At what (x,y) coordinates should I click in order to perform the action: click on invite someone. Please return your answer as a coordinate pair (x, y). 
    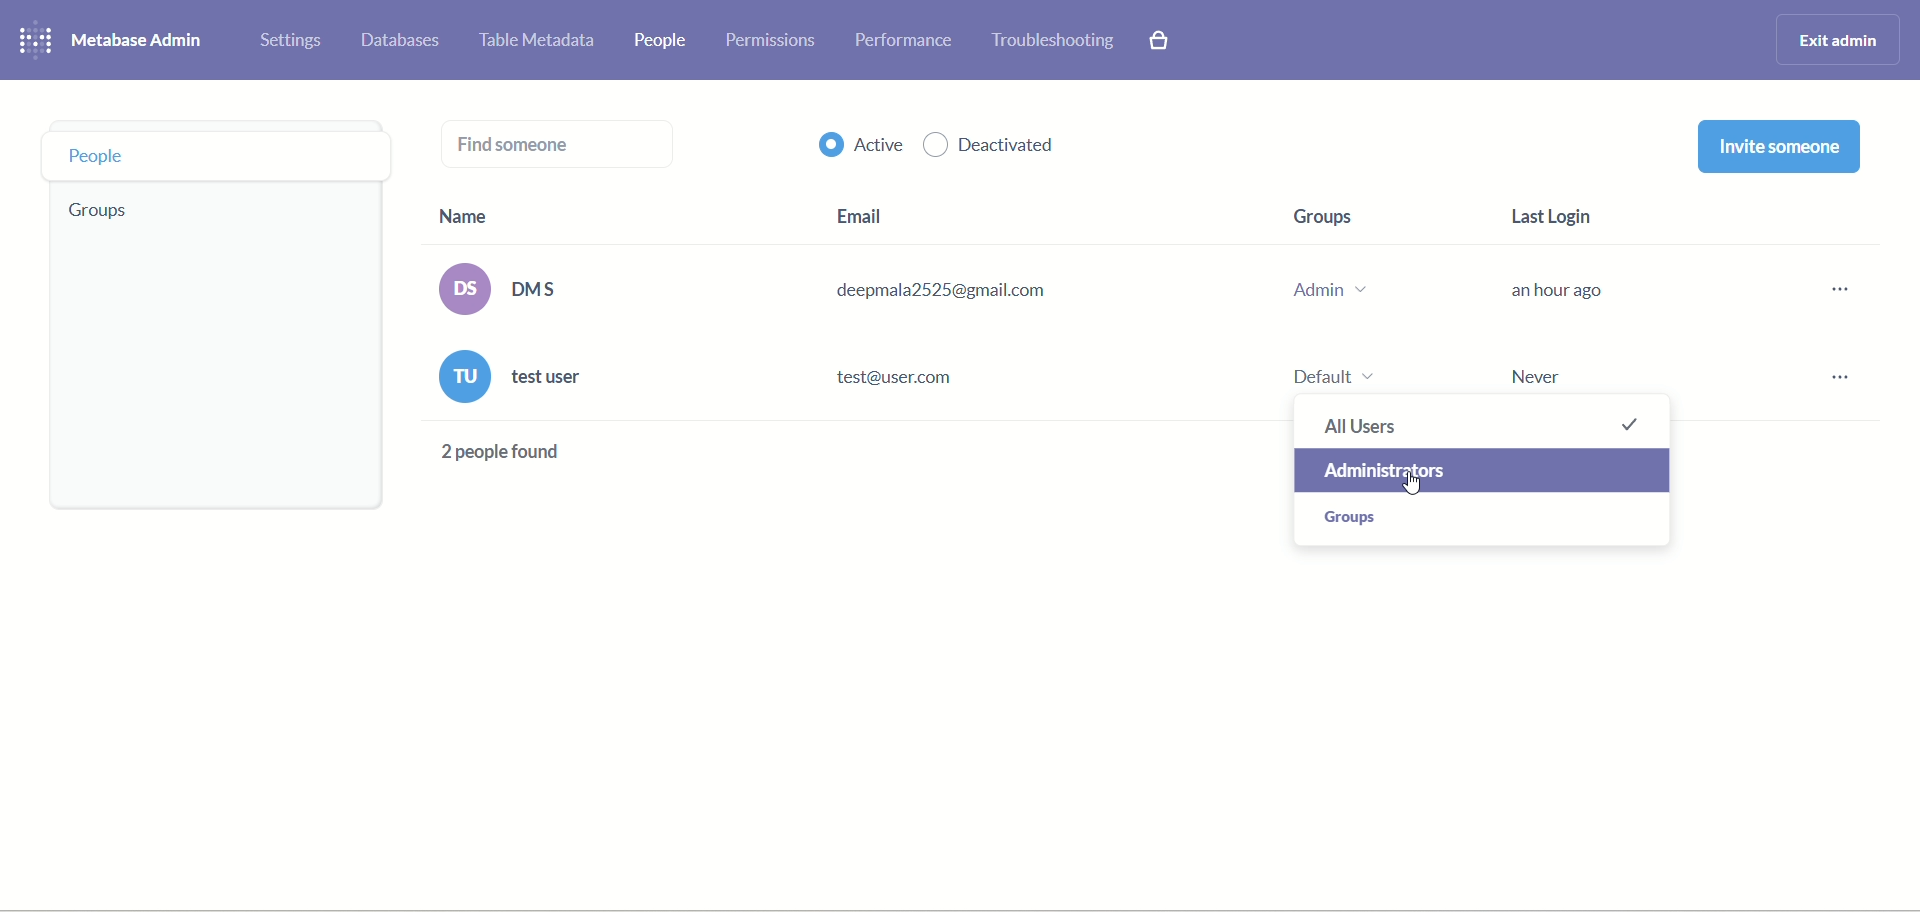
    Looking at the image, I should click on (1781, 146).